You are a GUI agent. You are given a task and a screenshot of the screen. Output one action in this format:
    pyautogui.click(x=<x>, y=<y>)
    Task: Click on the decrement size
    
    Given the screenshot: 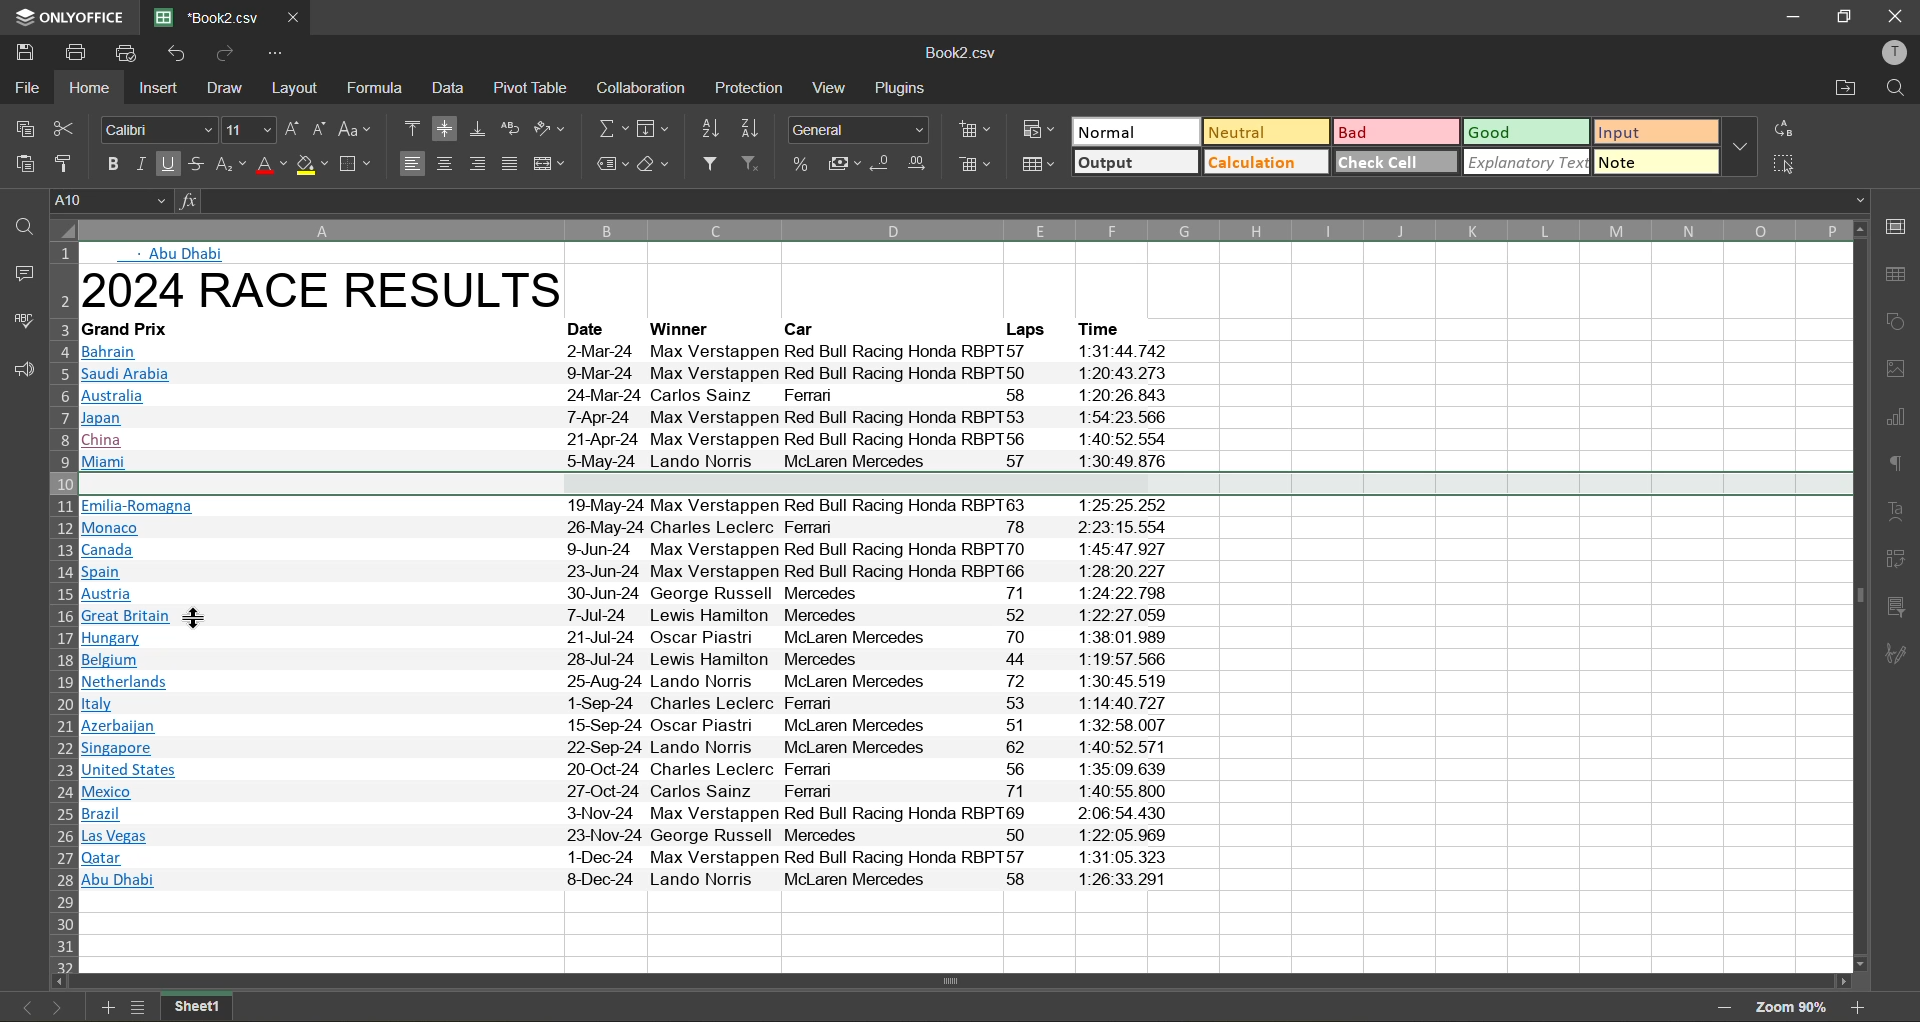 What is the action you would take?
    pyautogui.click(x=320, y=129)
    